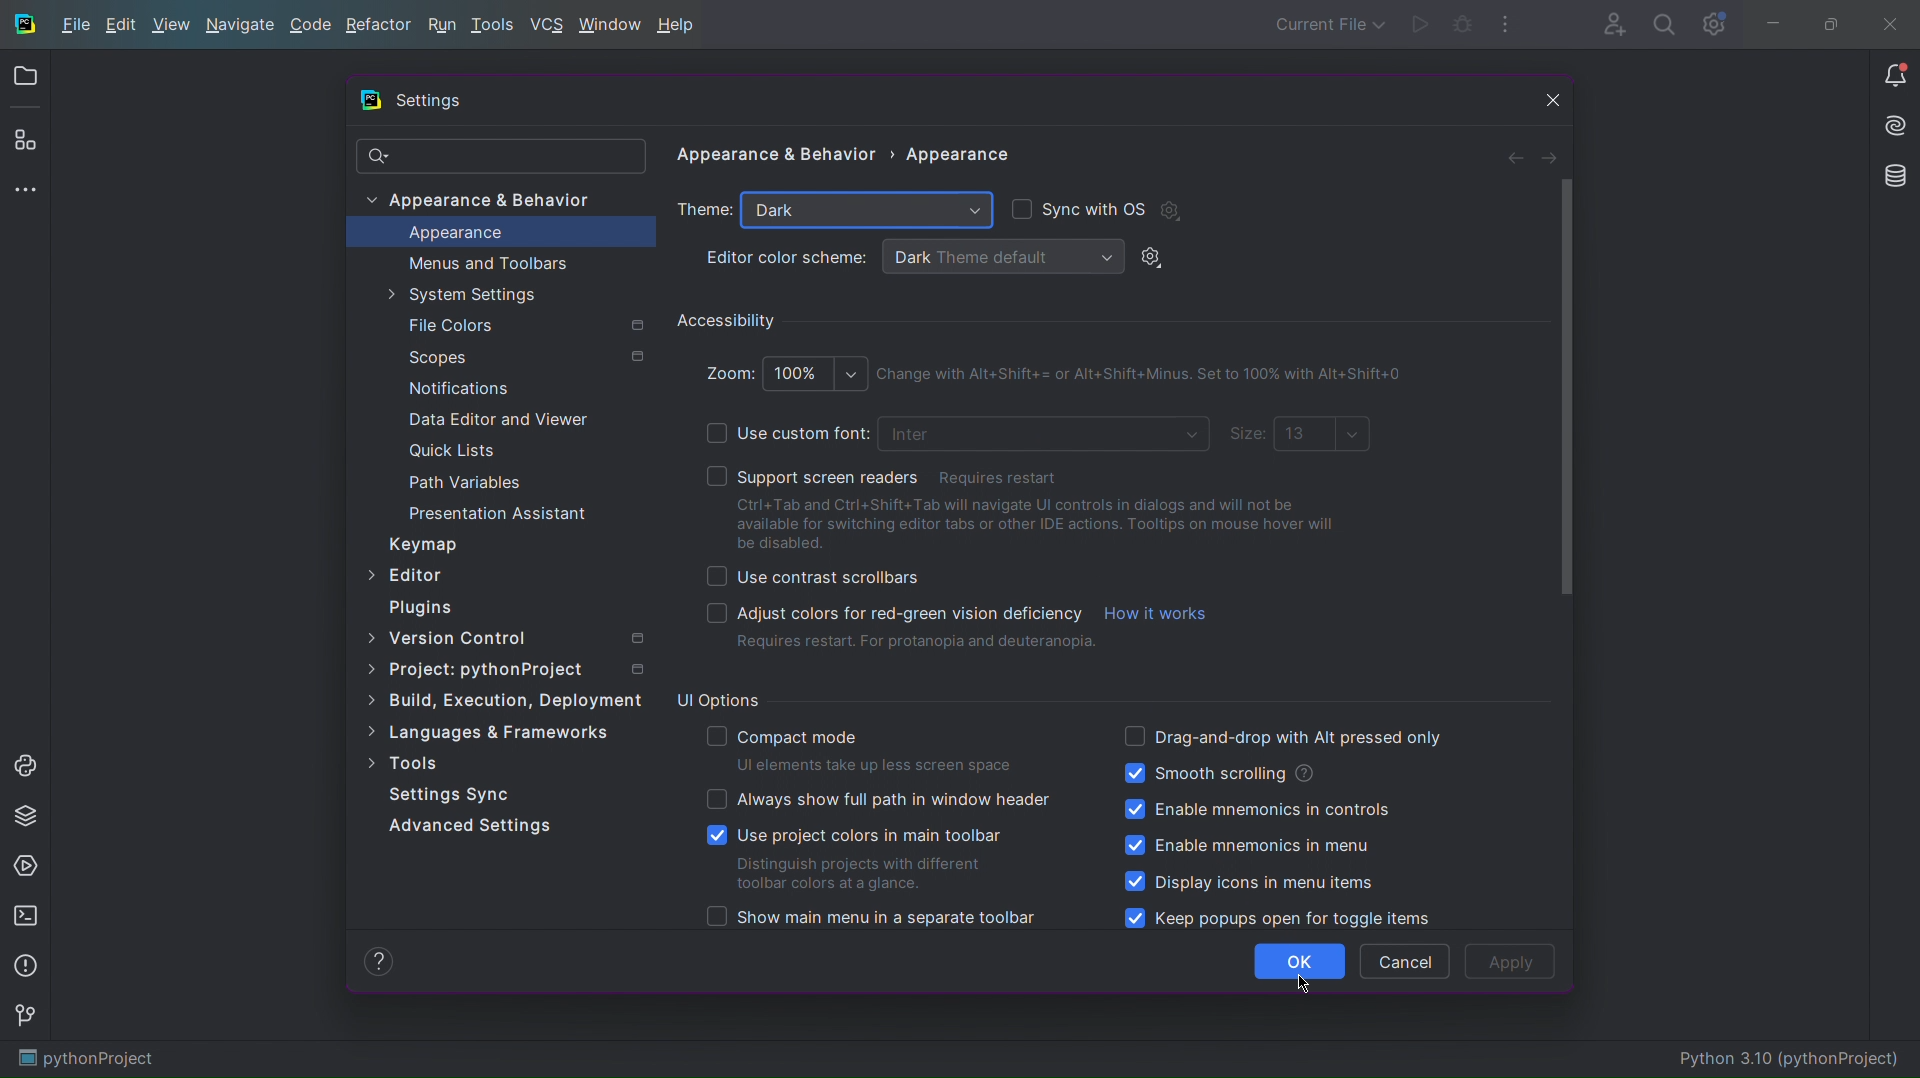 The height and width of the screenshot is (1078, 1920). Describe the element at coordinates (864, 750) in the screenshot. I see `Compact mode` at that location.